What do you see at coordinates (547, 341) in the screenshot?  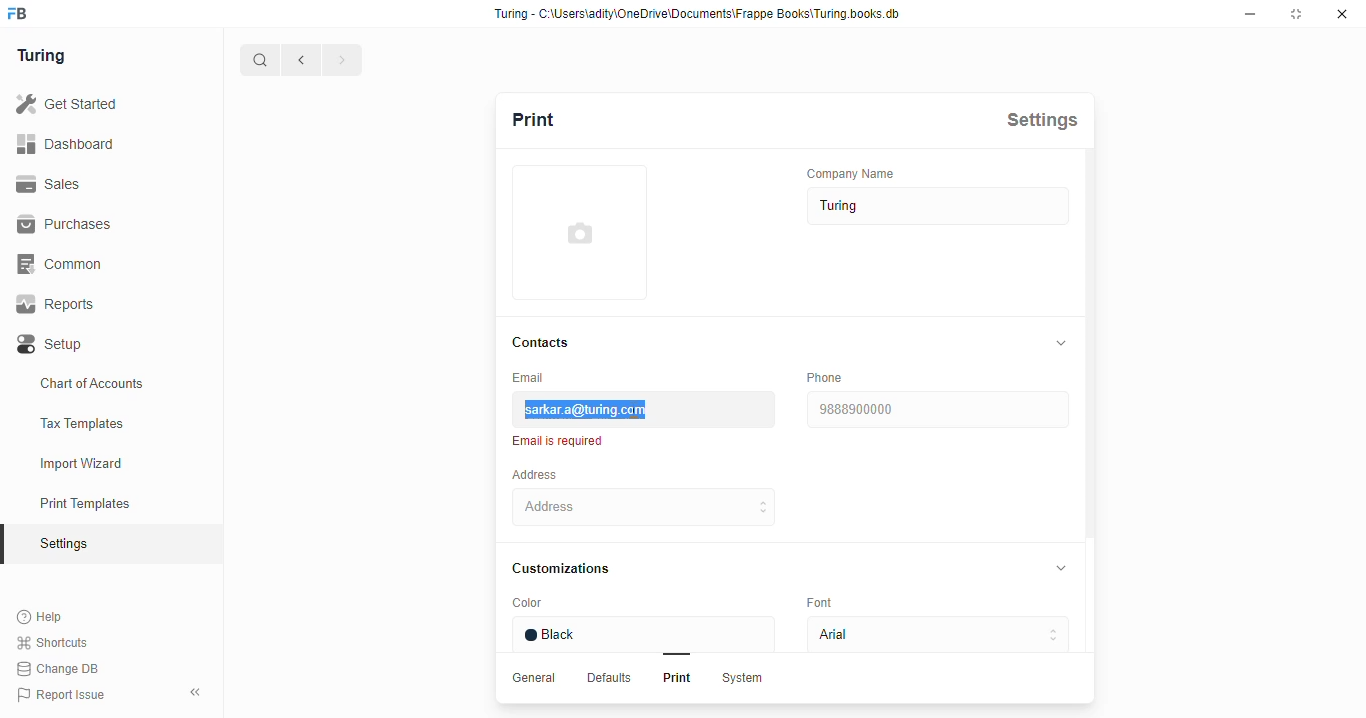 I see `Contacts` at bounding box center [547, 341].